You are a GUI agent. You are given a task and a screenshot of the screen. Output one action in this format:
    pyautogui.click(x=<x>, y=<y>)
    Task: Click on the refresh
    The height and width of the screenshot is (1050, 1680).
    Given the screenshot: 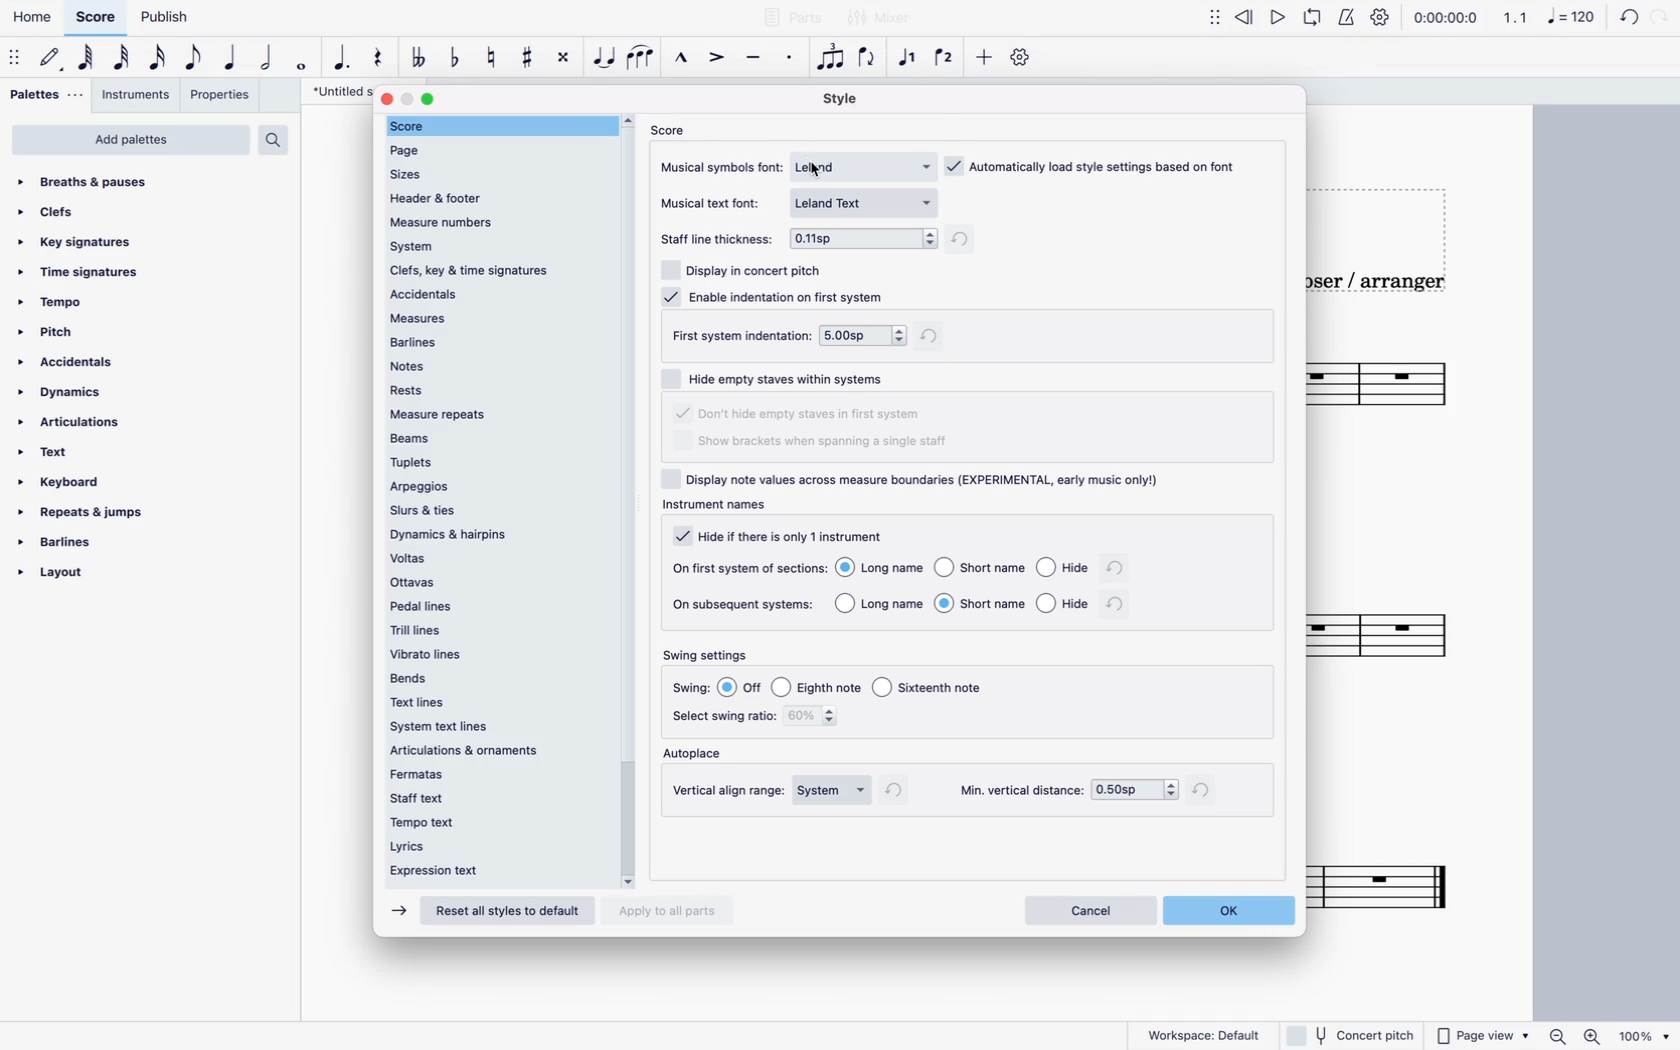 What is the action you would take?
    pyautogui.click(x=899, y=790)
    